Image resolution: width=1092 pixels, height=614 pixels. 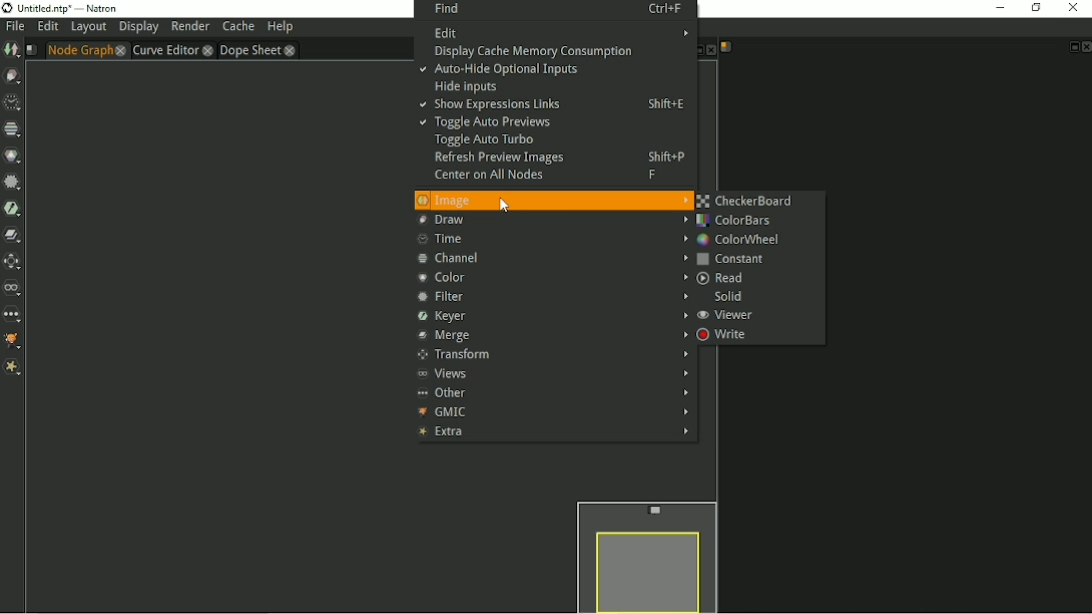 What do you see at coordinates (238, 27) in the screenshot?
I see `Cache` at bounding box center [238, 27].